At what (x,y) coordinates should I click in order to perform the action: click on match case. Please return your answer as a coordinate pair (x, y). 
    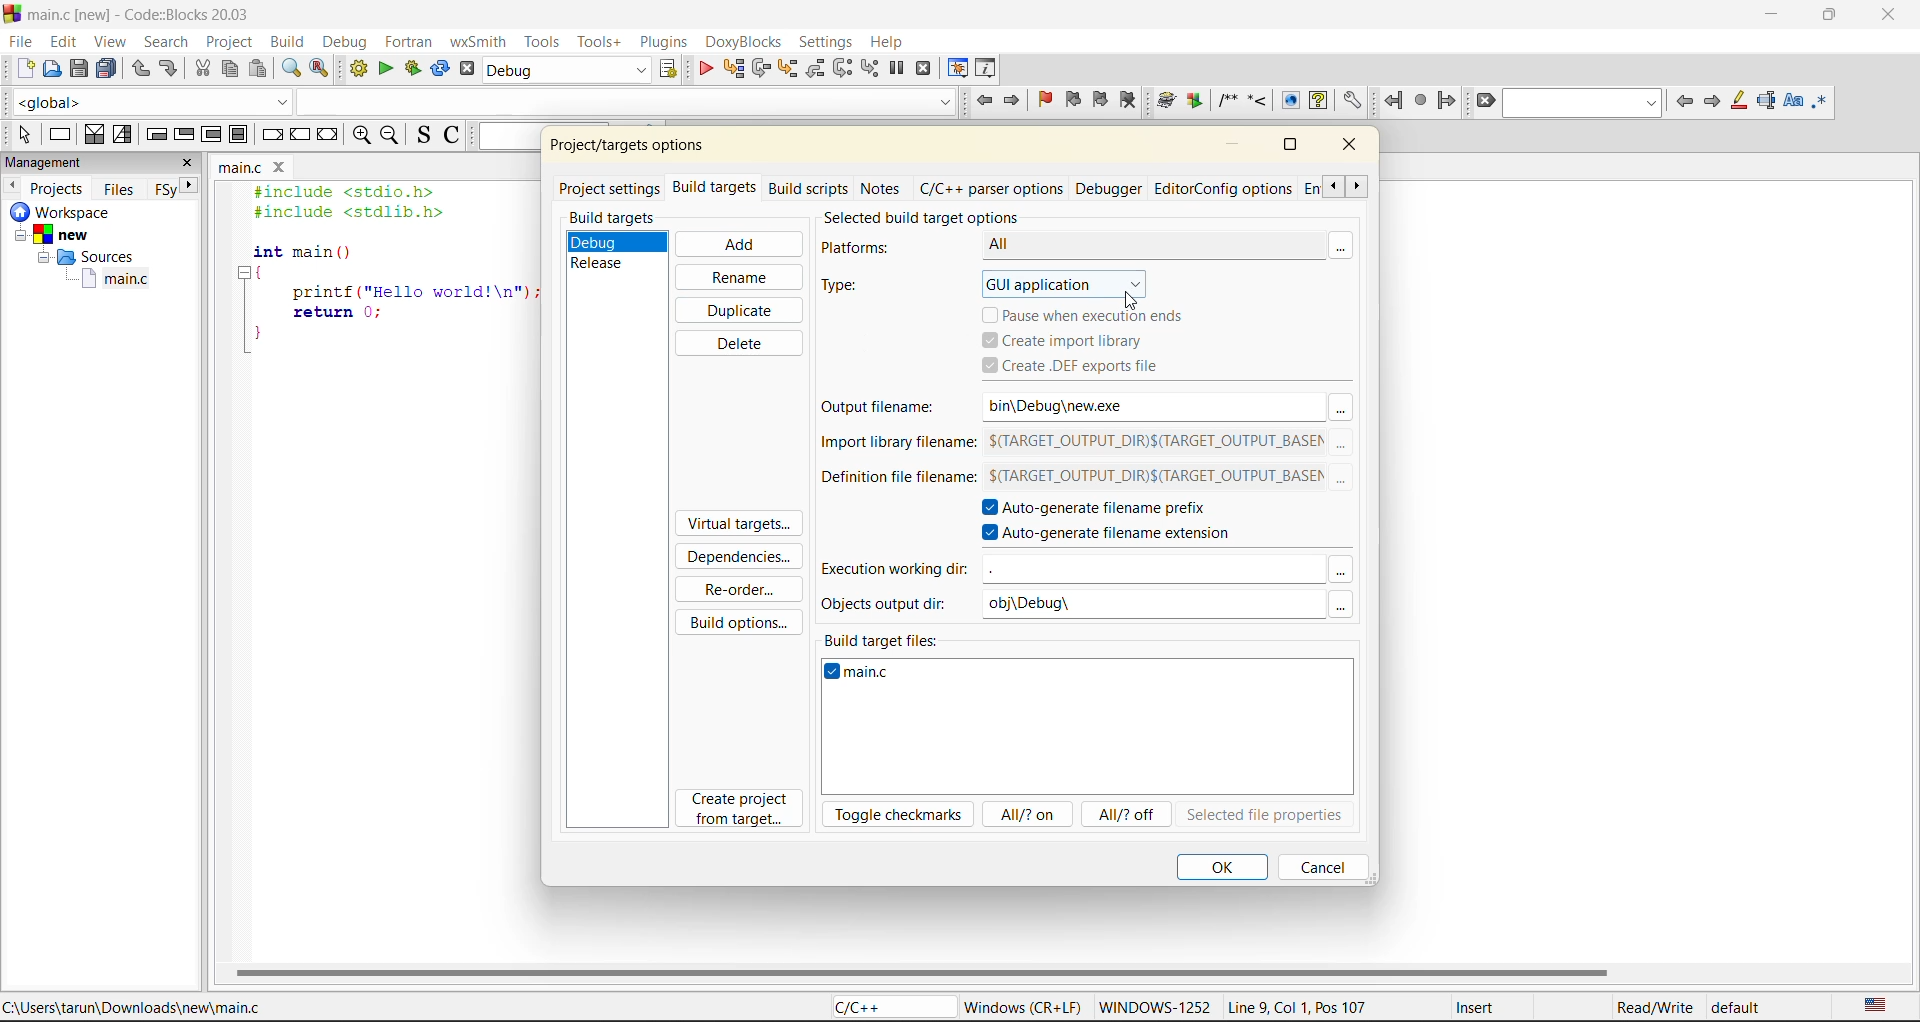
    Looking at the image, I should click on (1794, 101).